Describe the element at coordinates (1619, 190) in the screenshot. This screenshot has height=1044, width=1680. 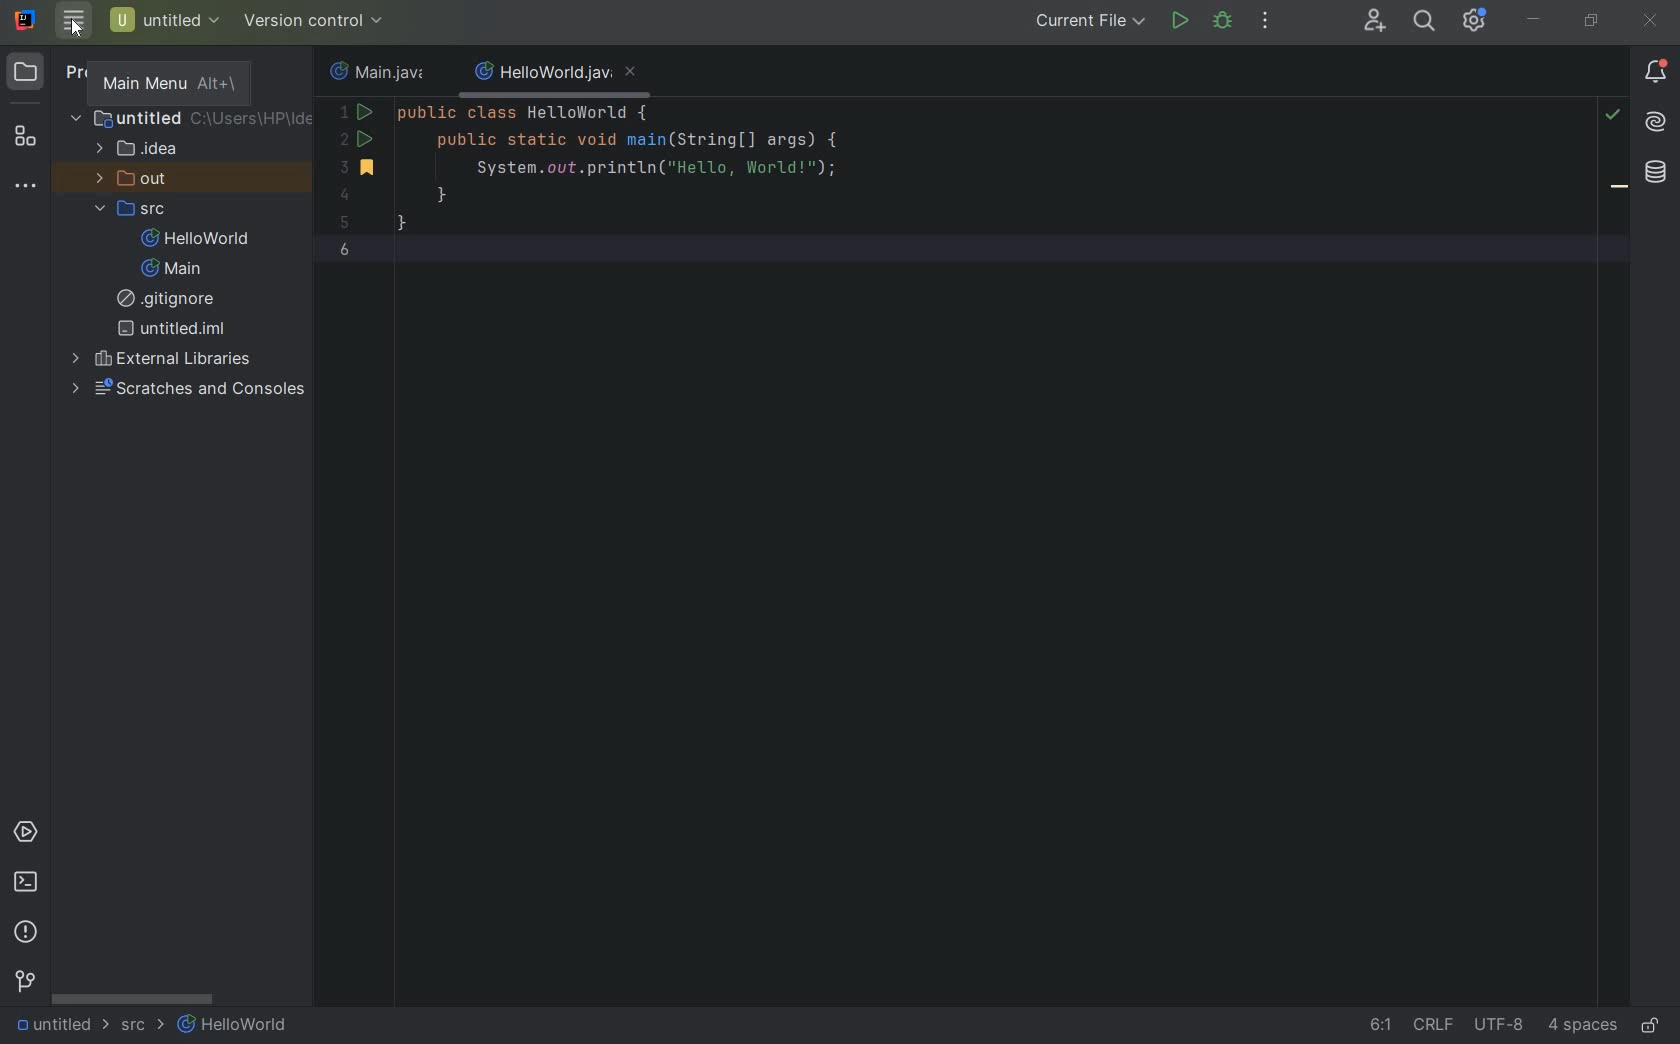
I see `bookmark` at that location.